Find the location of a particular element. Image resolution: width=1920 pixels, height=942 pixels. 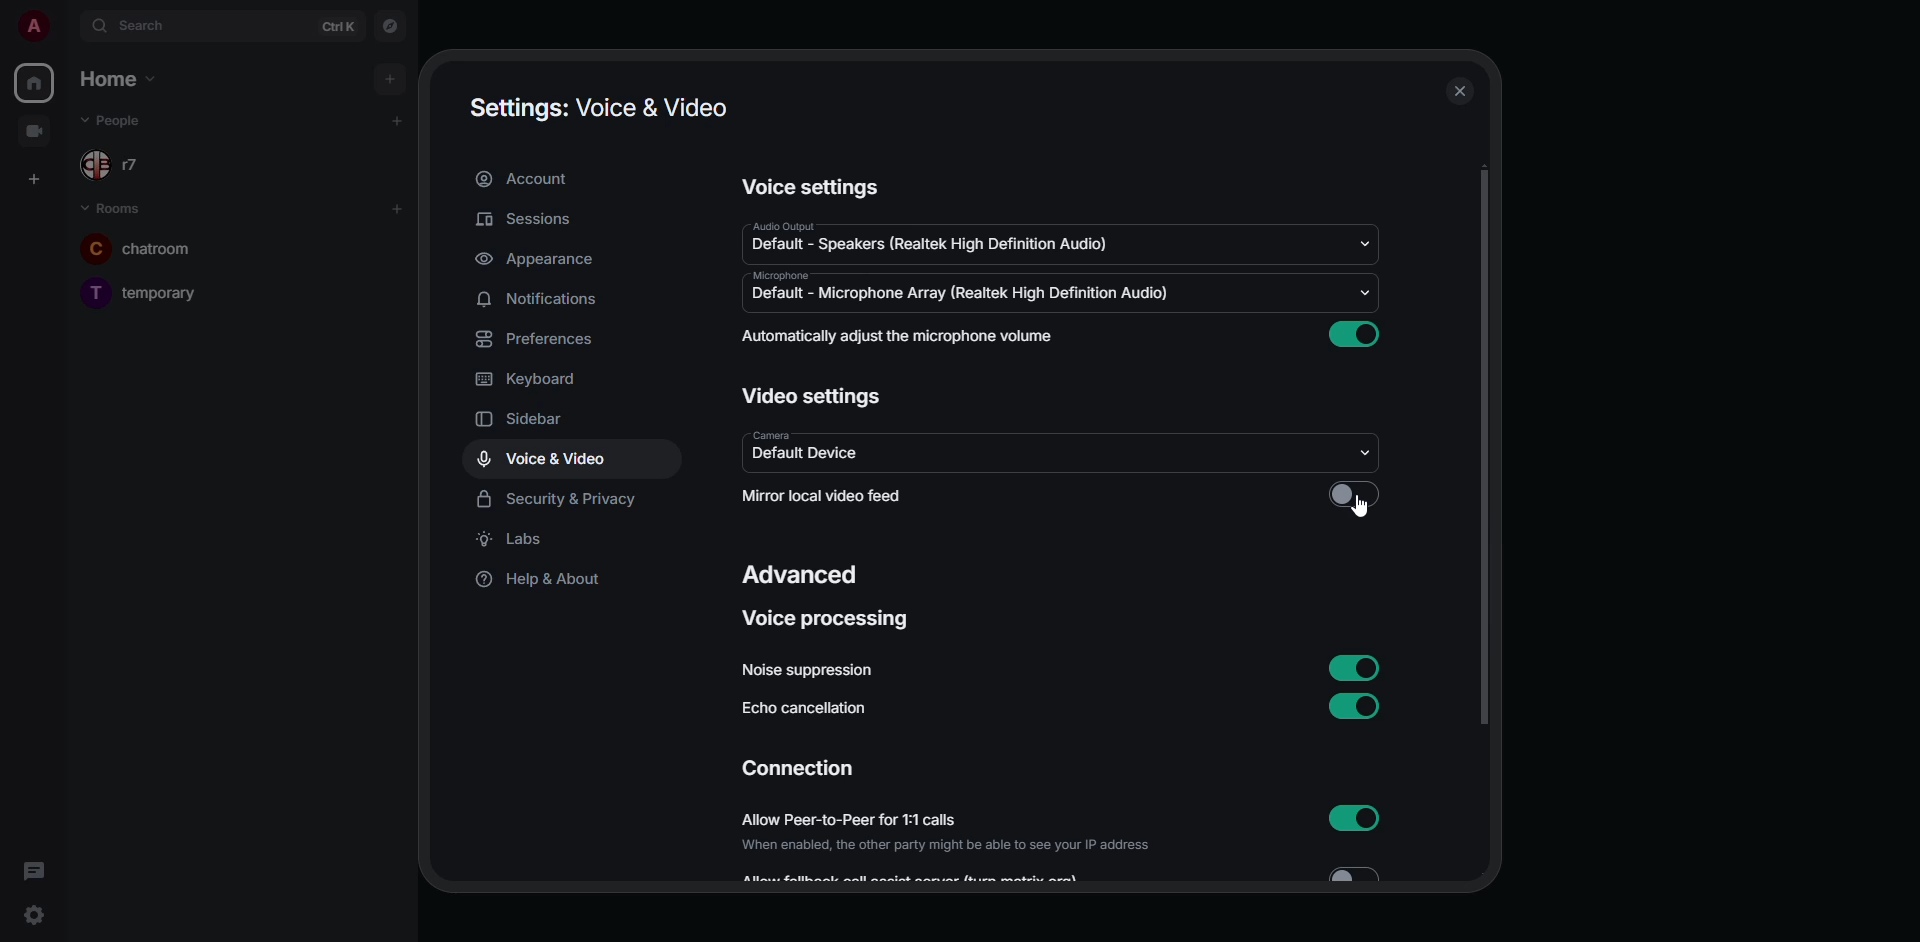

enabled is located at coordinates (1353, 818).